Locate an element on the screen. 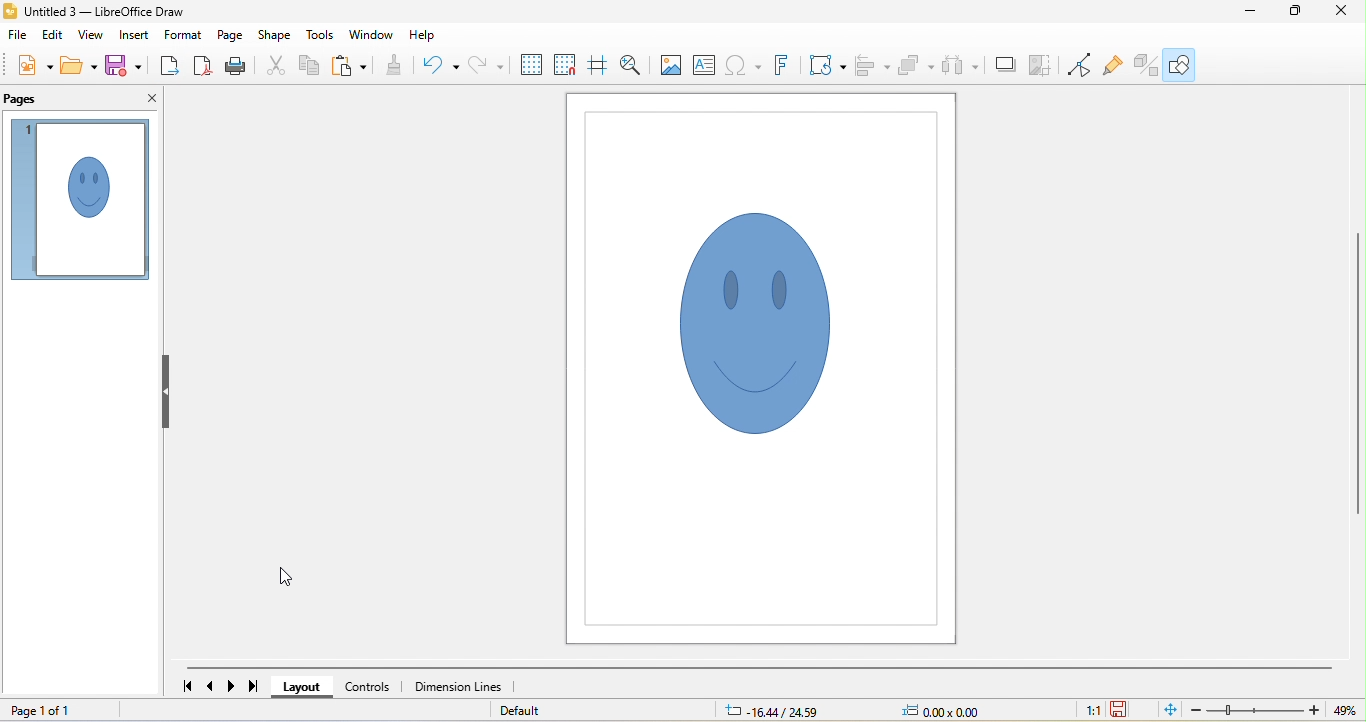  format is located at coordinates (181, 35).